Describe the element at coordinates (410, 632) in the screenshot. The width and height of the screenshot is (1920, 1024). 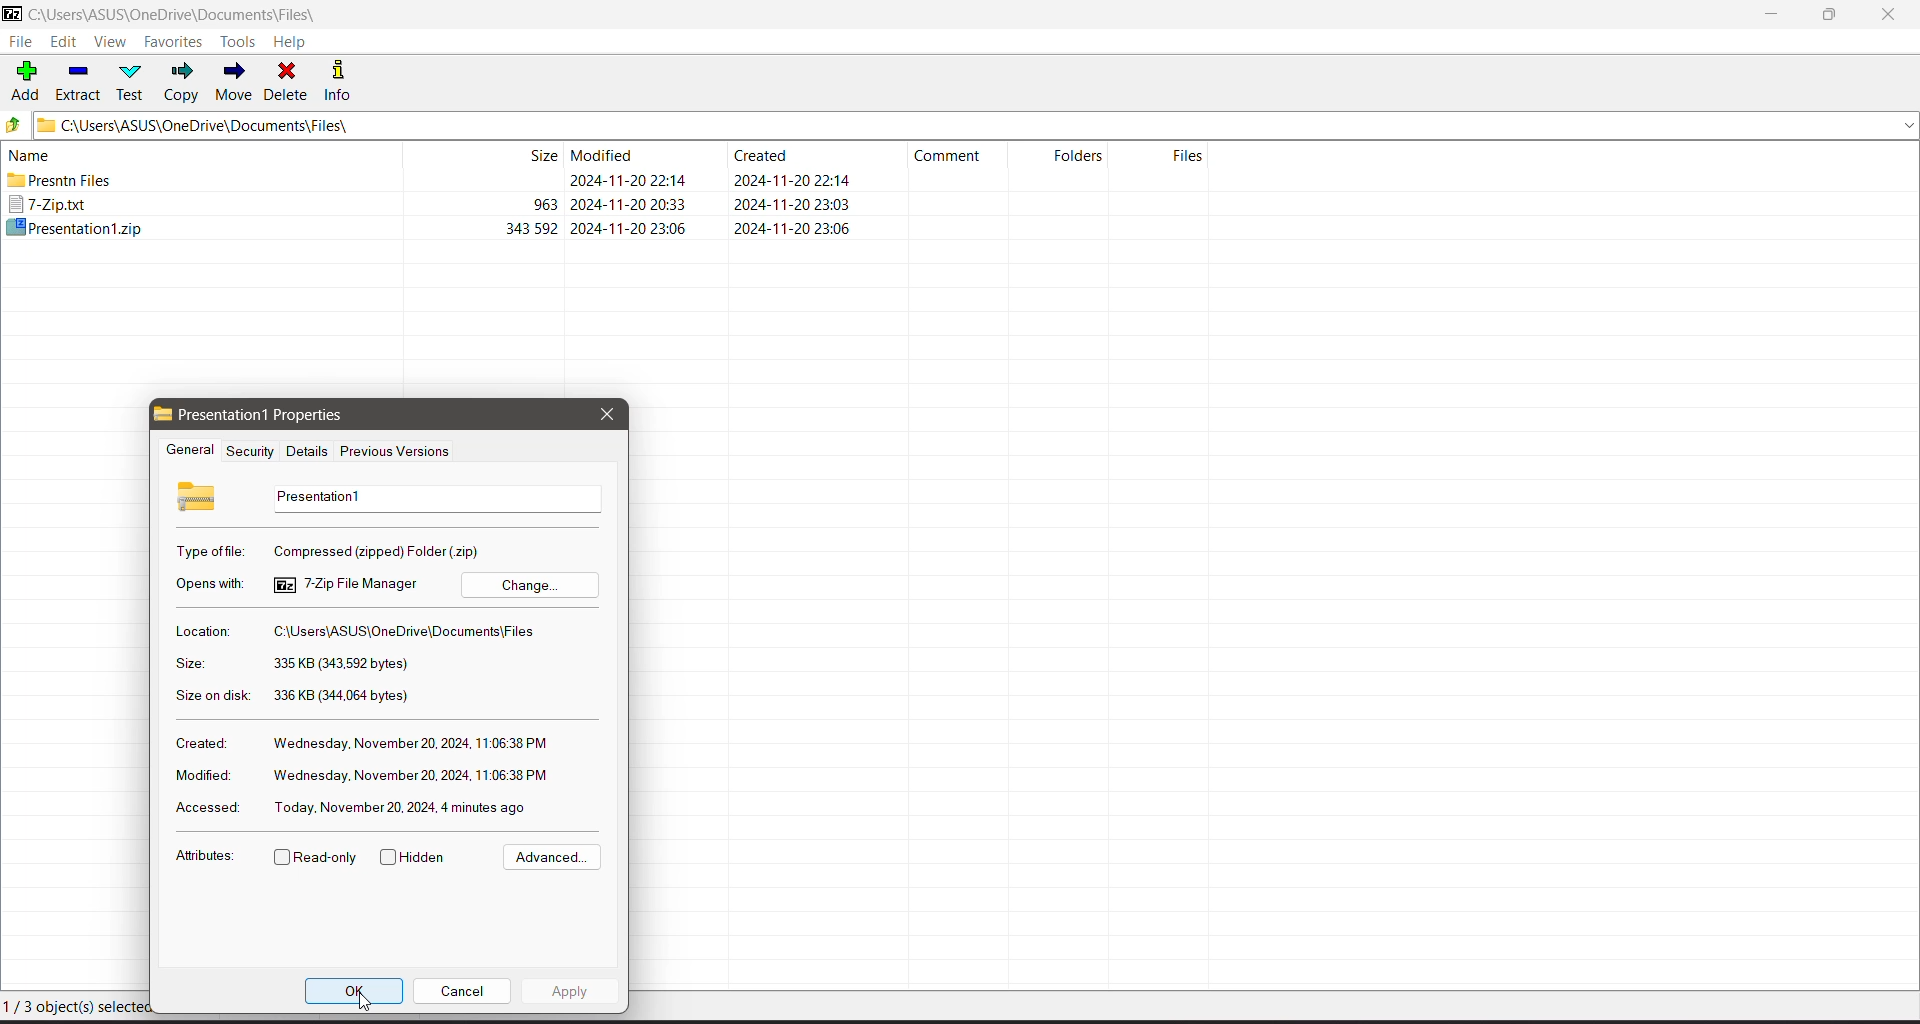
I see `Location of the selected file` at that location.